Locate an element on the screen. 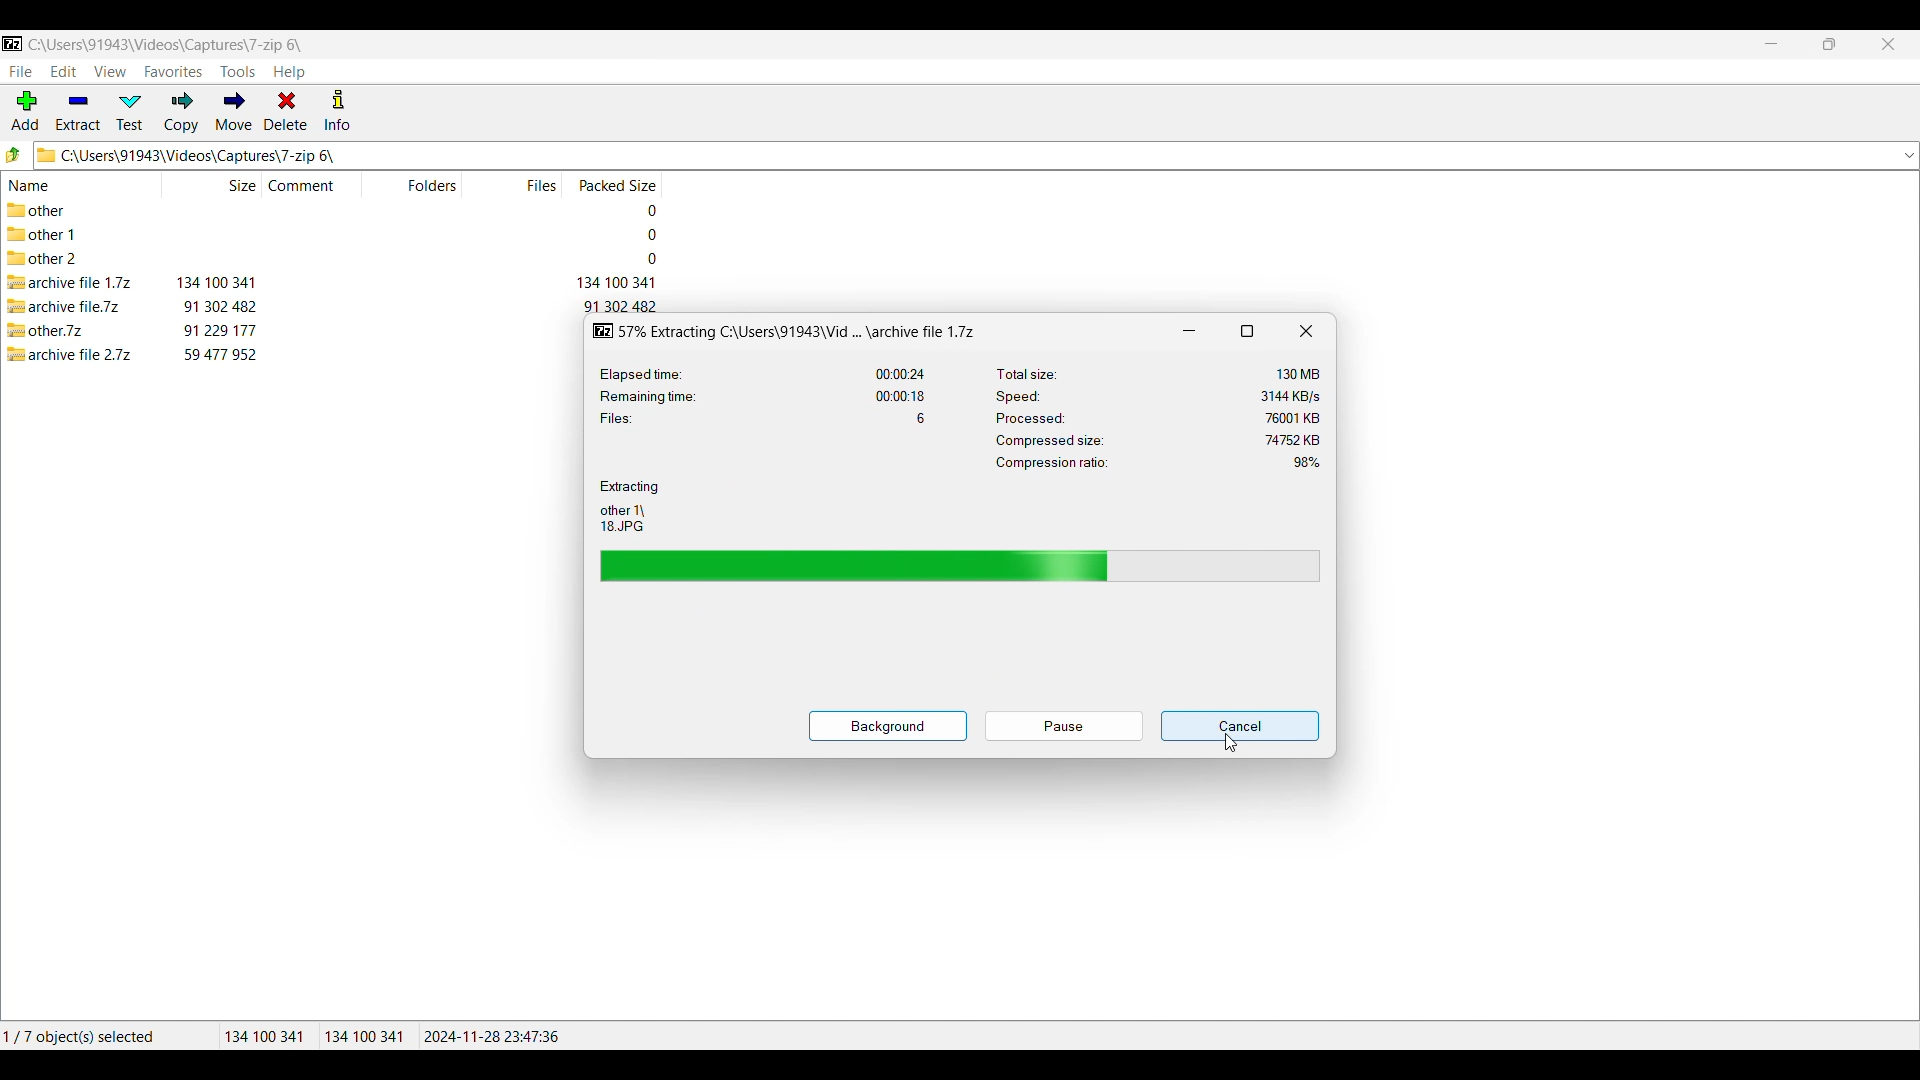 This screenshot has width=1920, height=1080. Add is located at coordinates (25, 110).